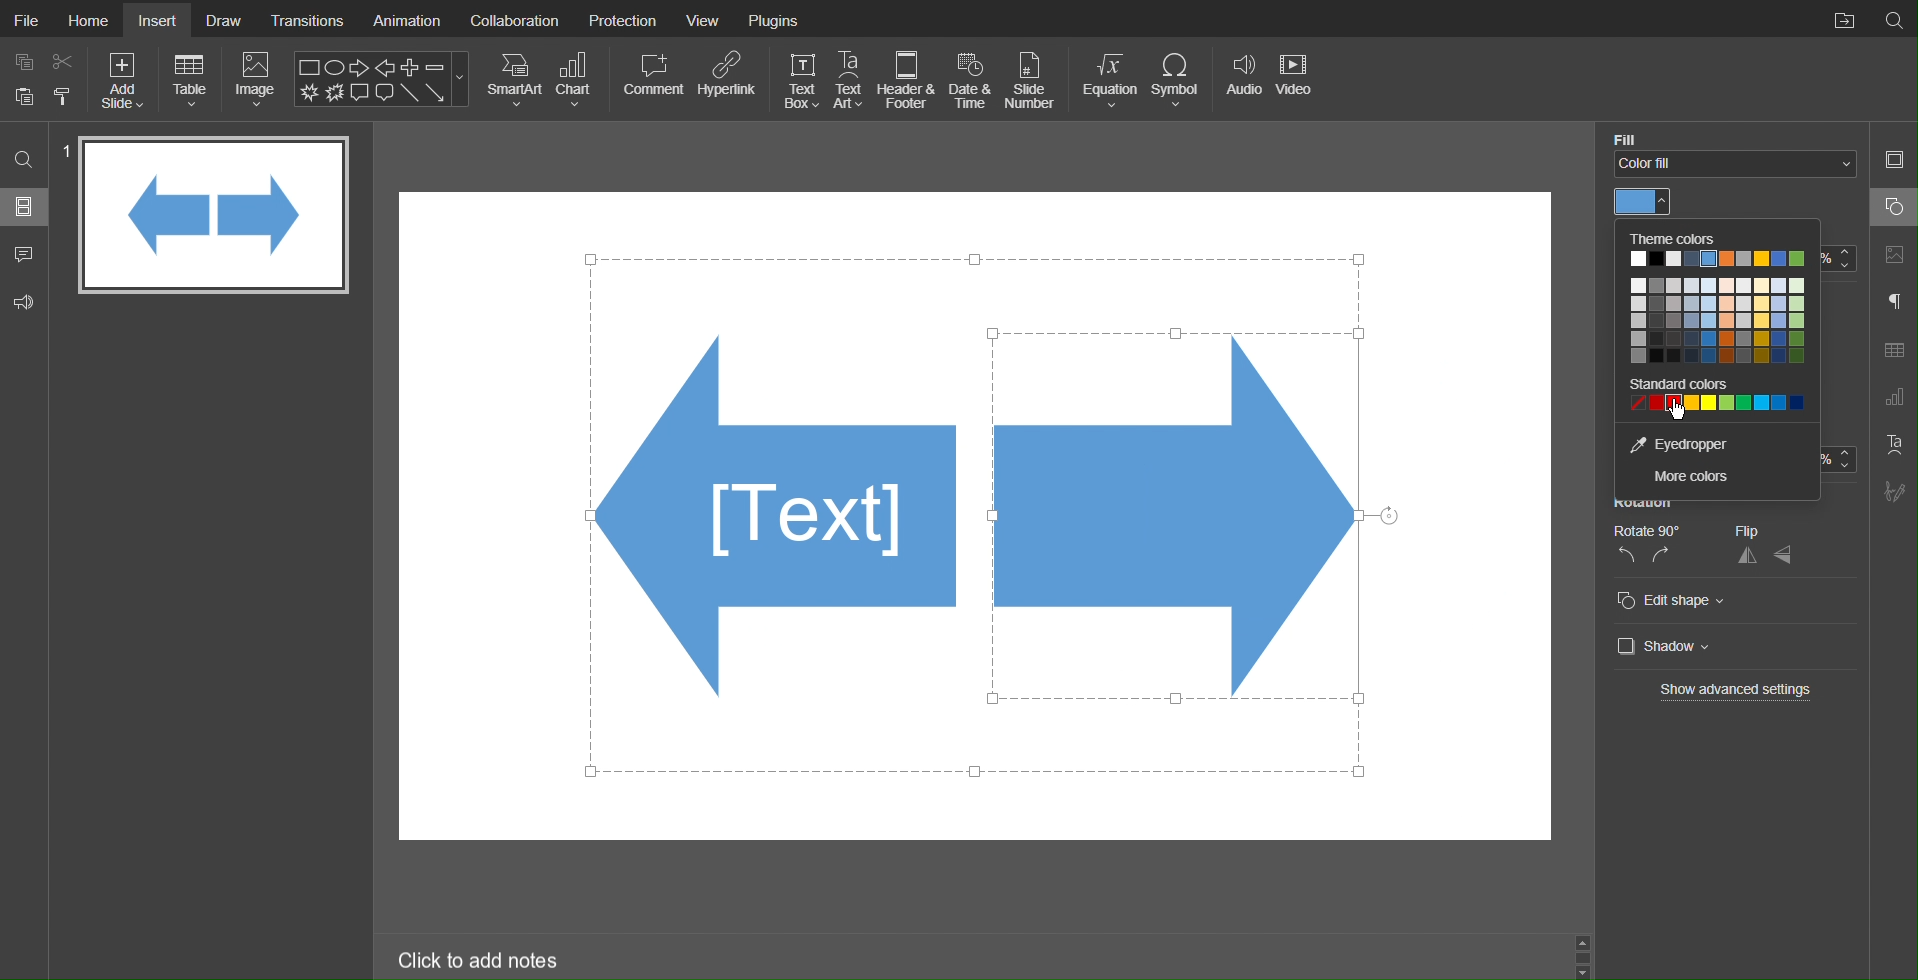 This screenshot has width=1918, height=980. Describe the element at coordinates (64, 99) in the screenshot. I see `paste options` at that location.